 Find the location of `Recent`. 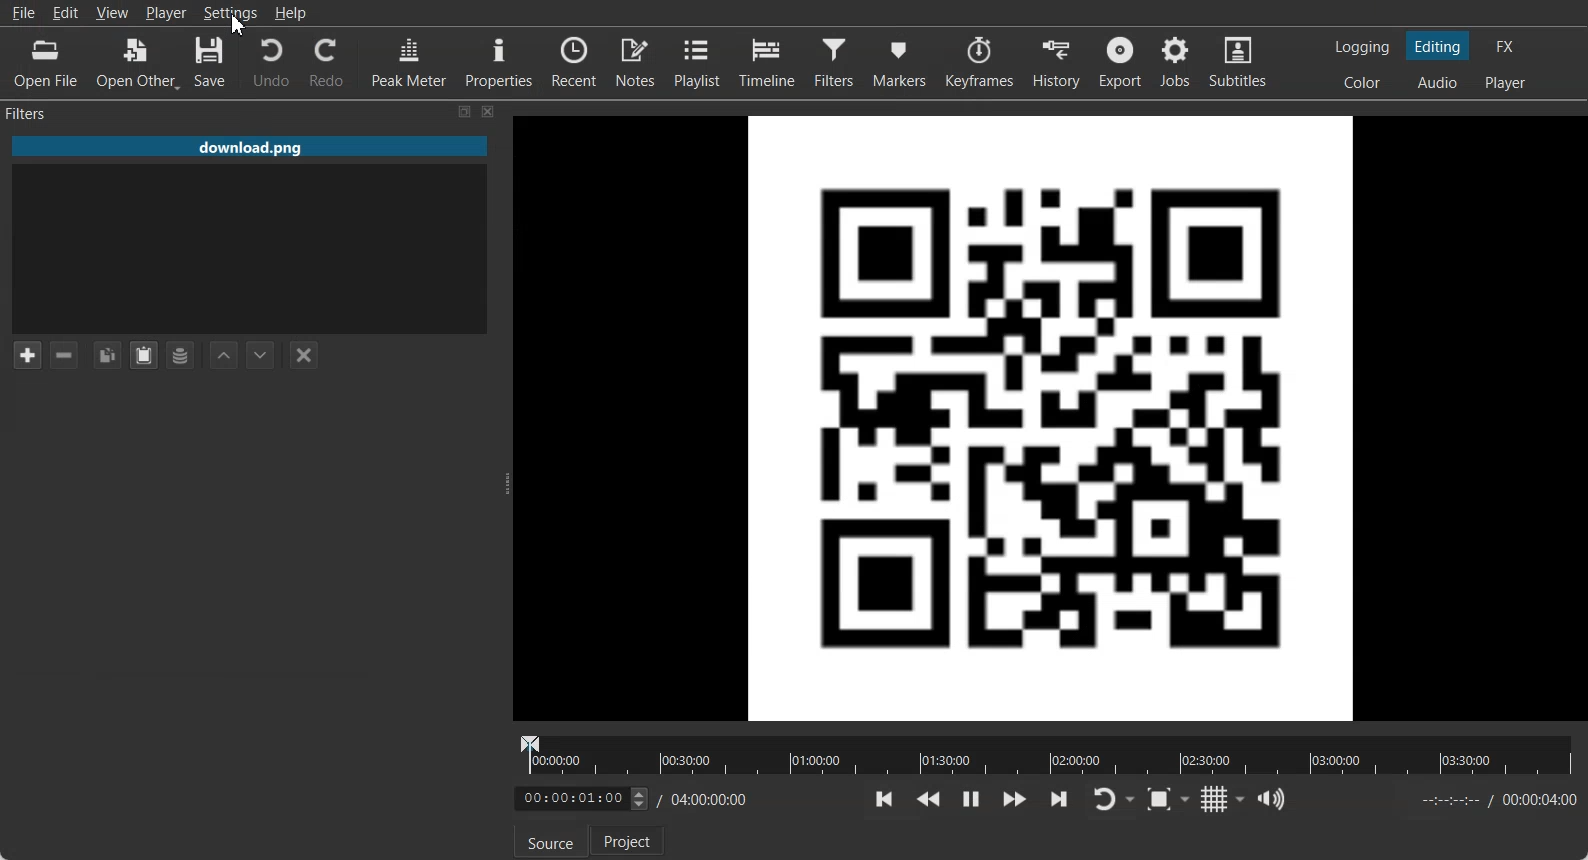

Recent is located at coordinates (574, 59).